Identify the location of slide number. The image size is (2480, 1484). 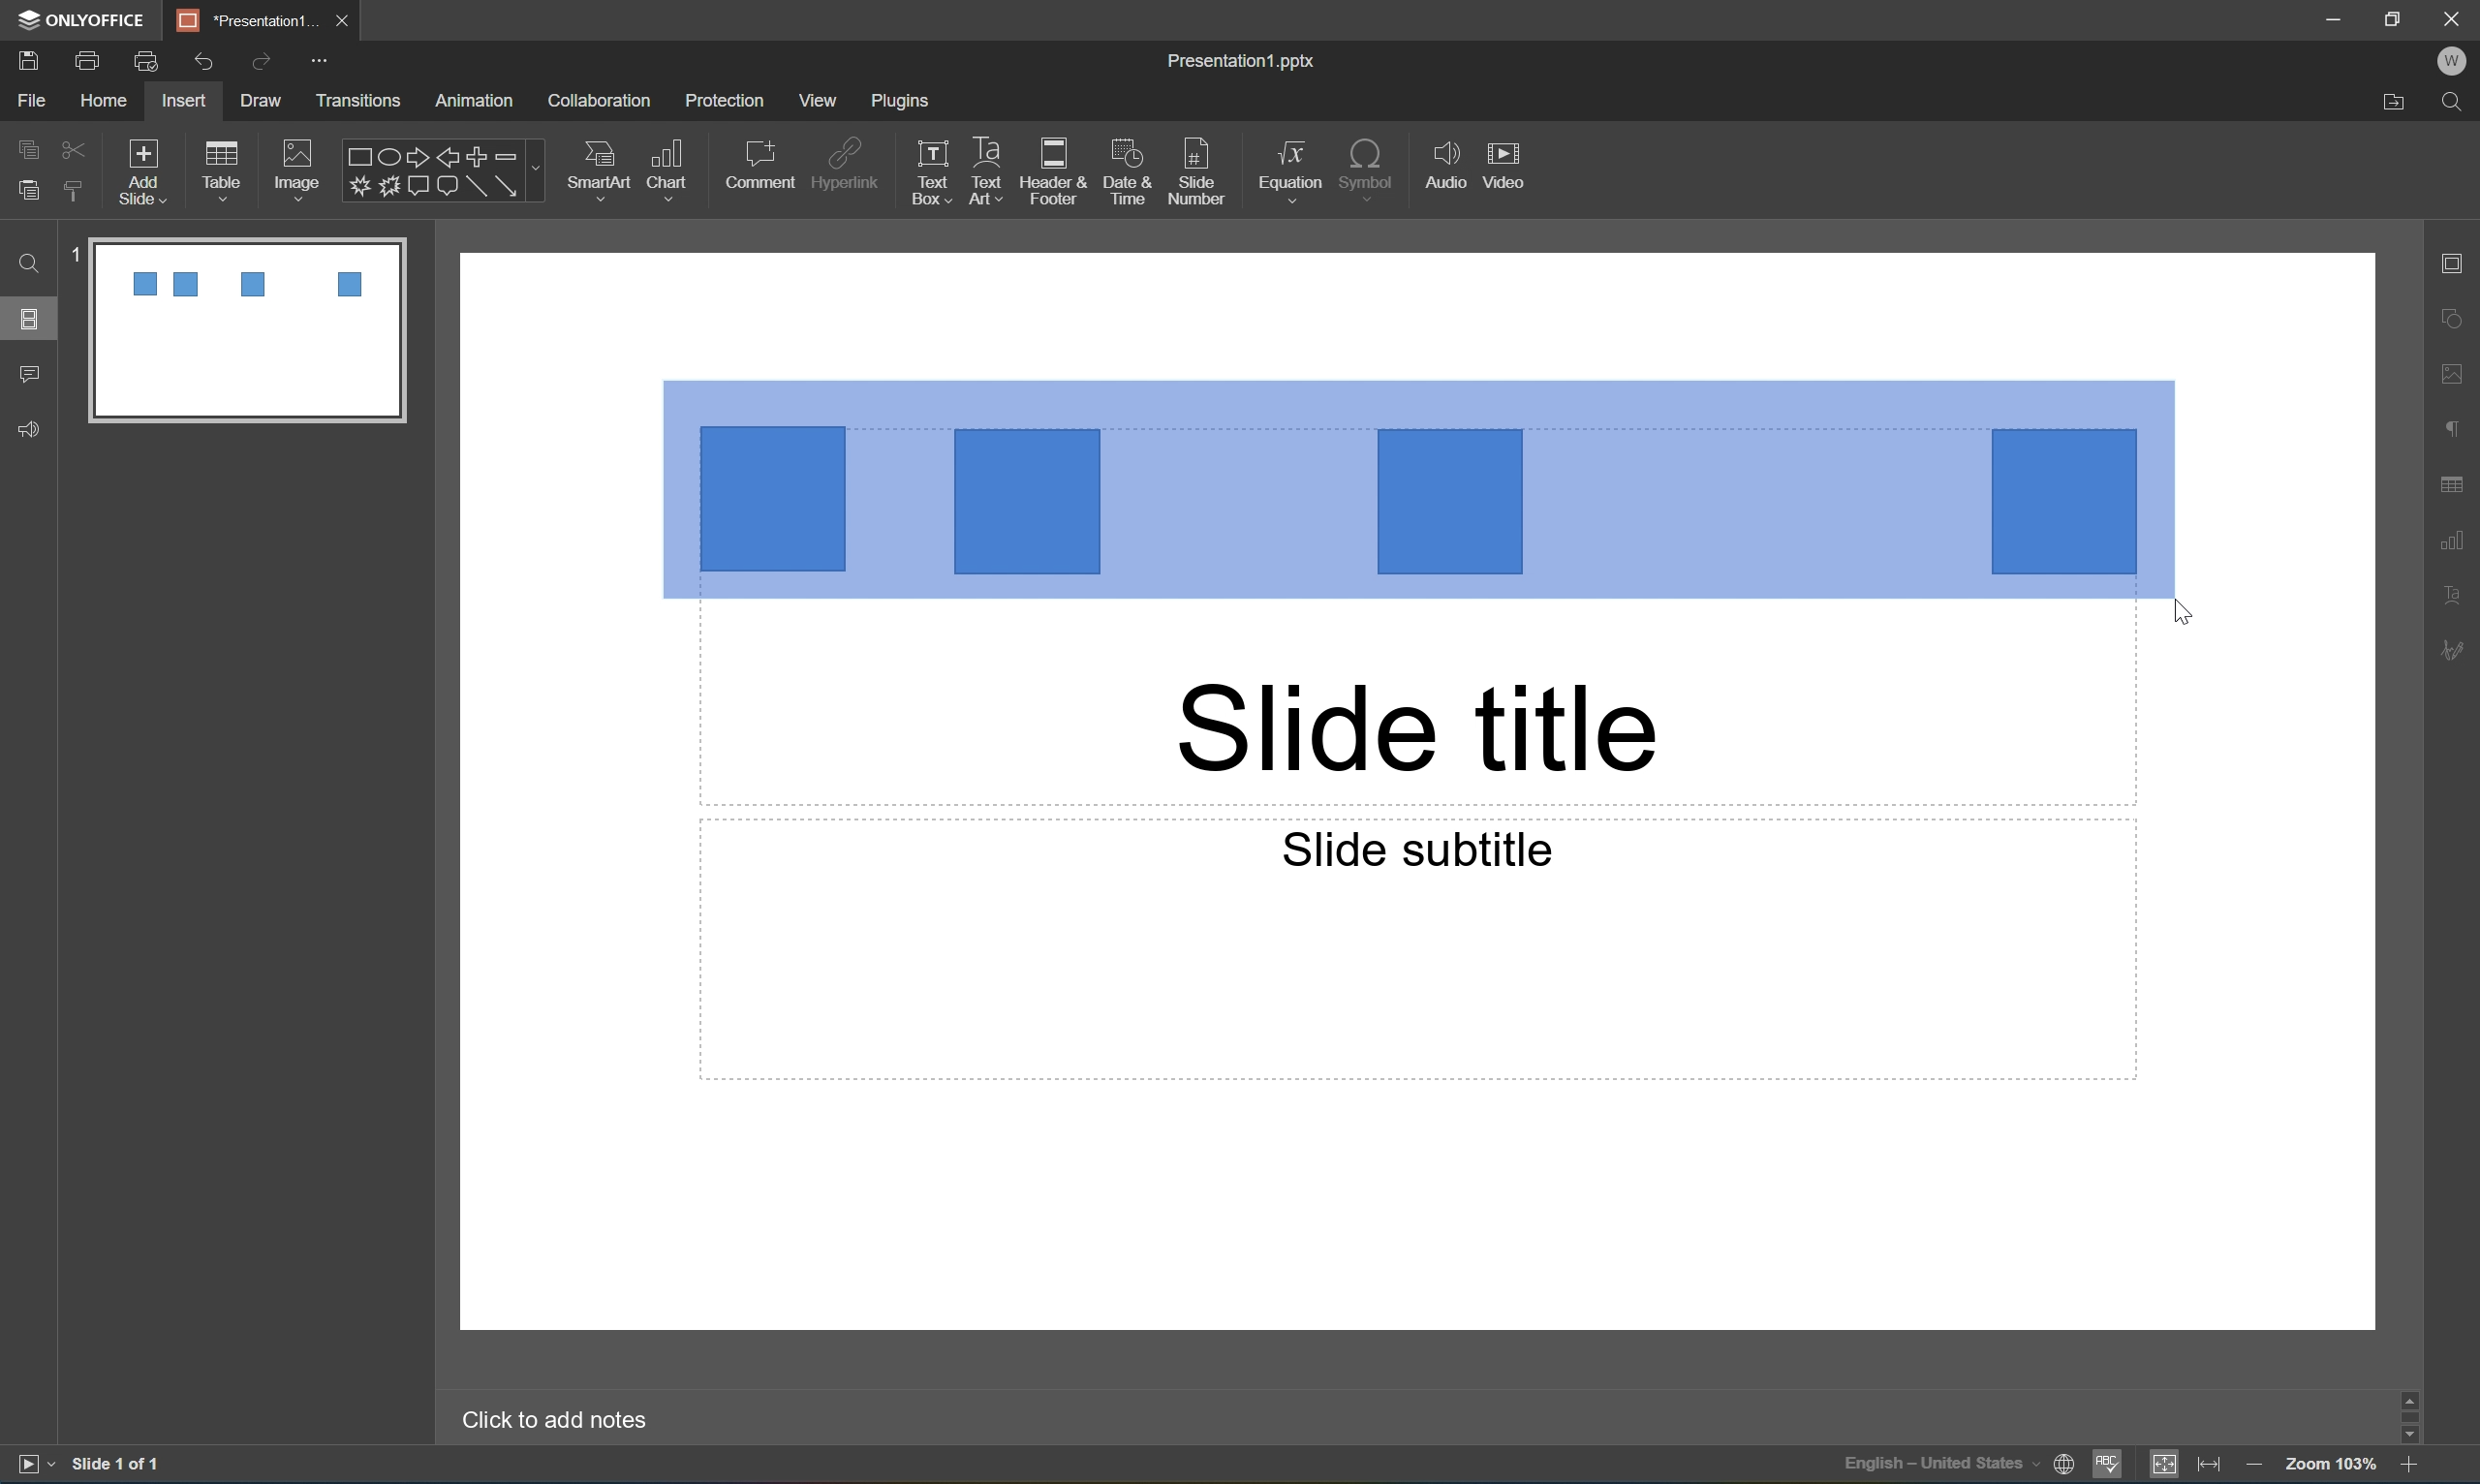
(1198, 173).